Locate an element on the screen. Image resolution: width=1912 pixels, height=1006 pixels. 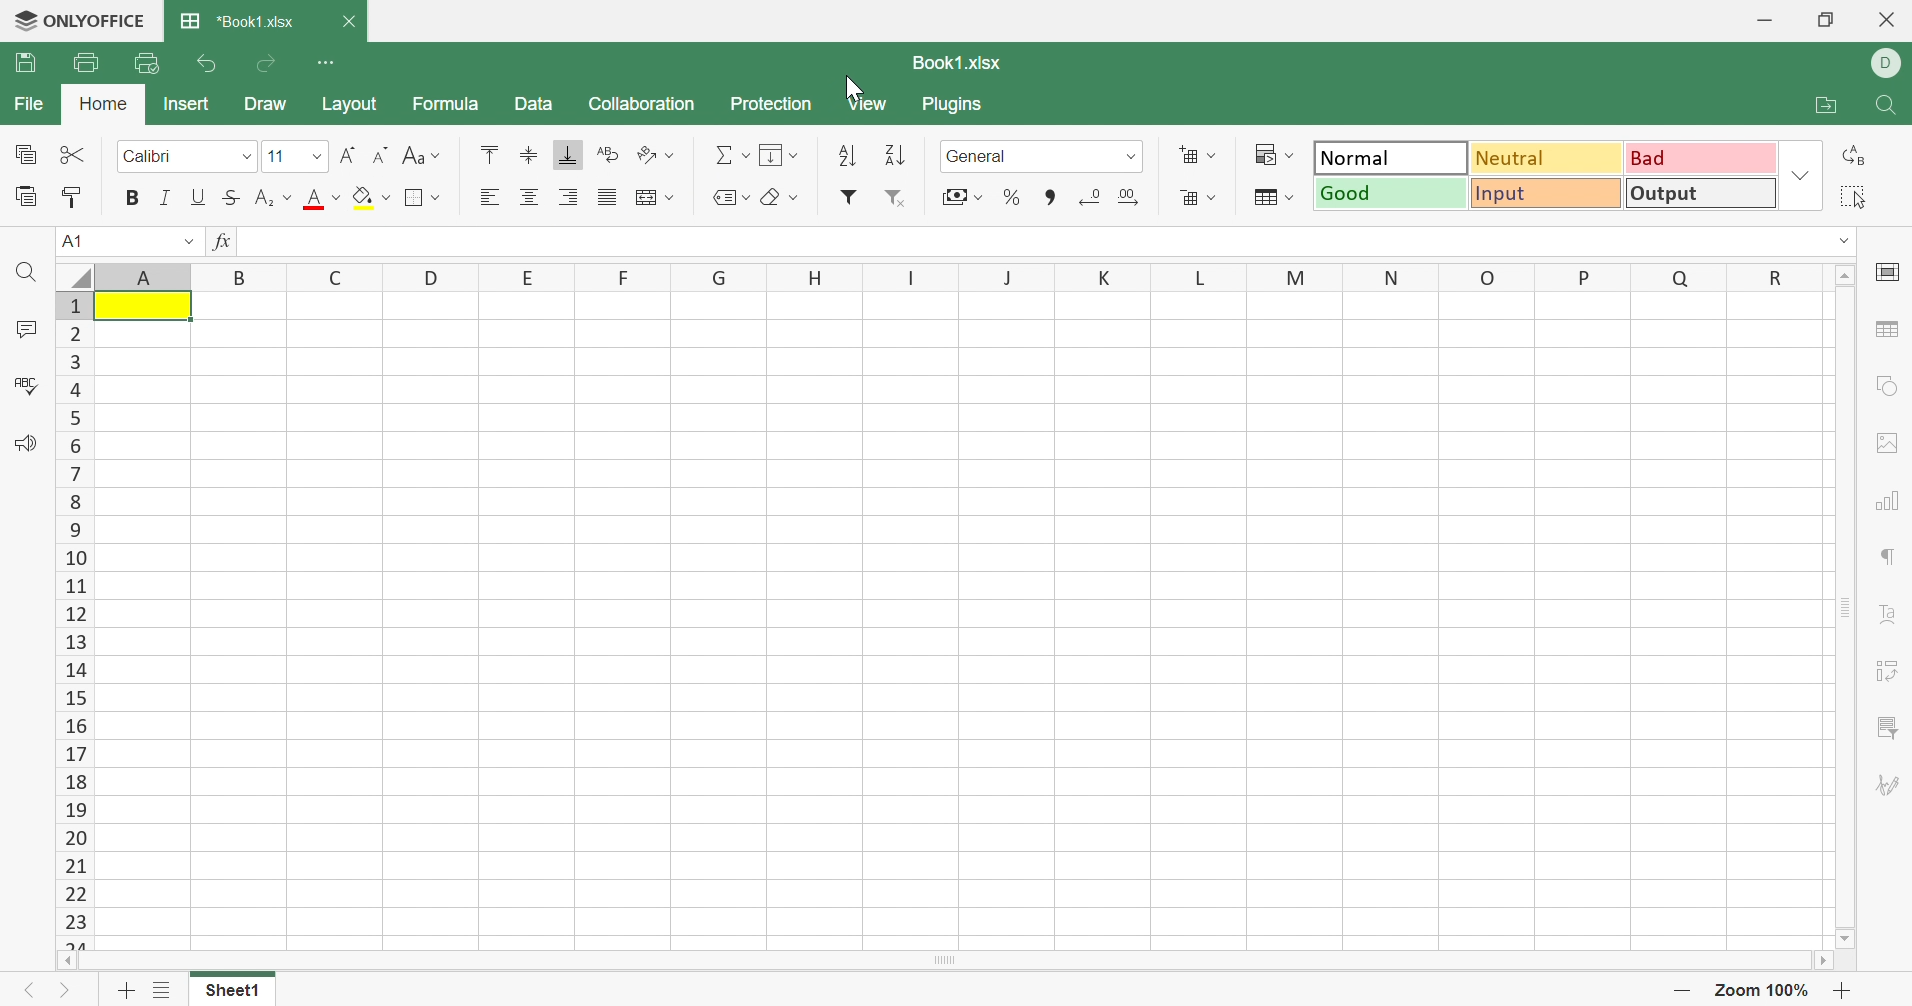
Slicer settings is located at coordinates (1892, 726).